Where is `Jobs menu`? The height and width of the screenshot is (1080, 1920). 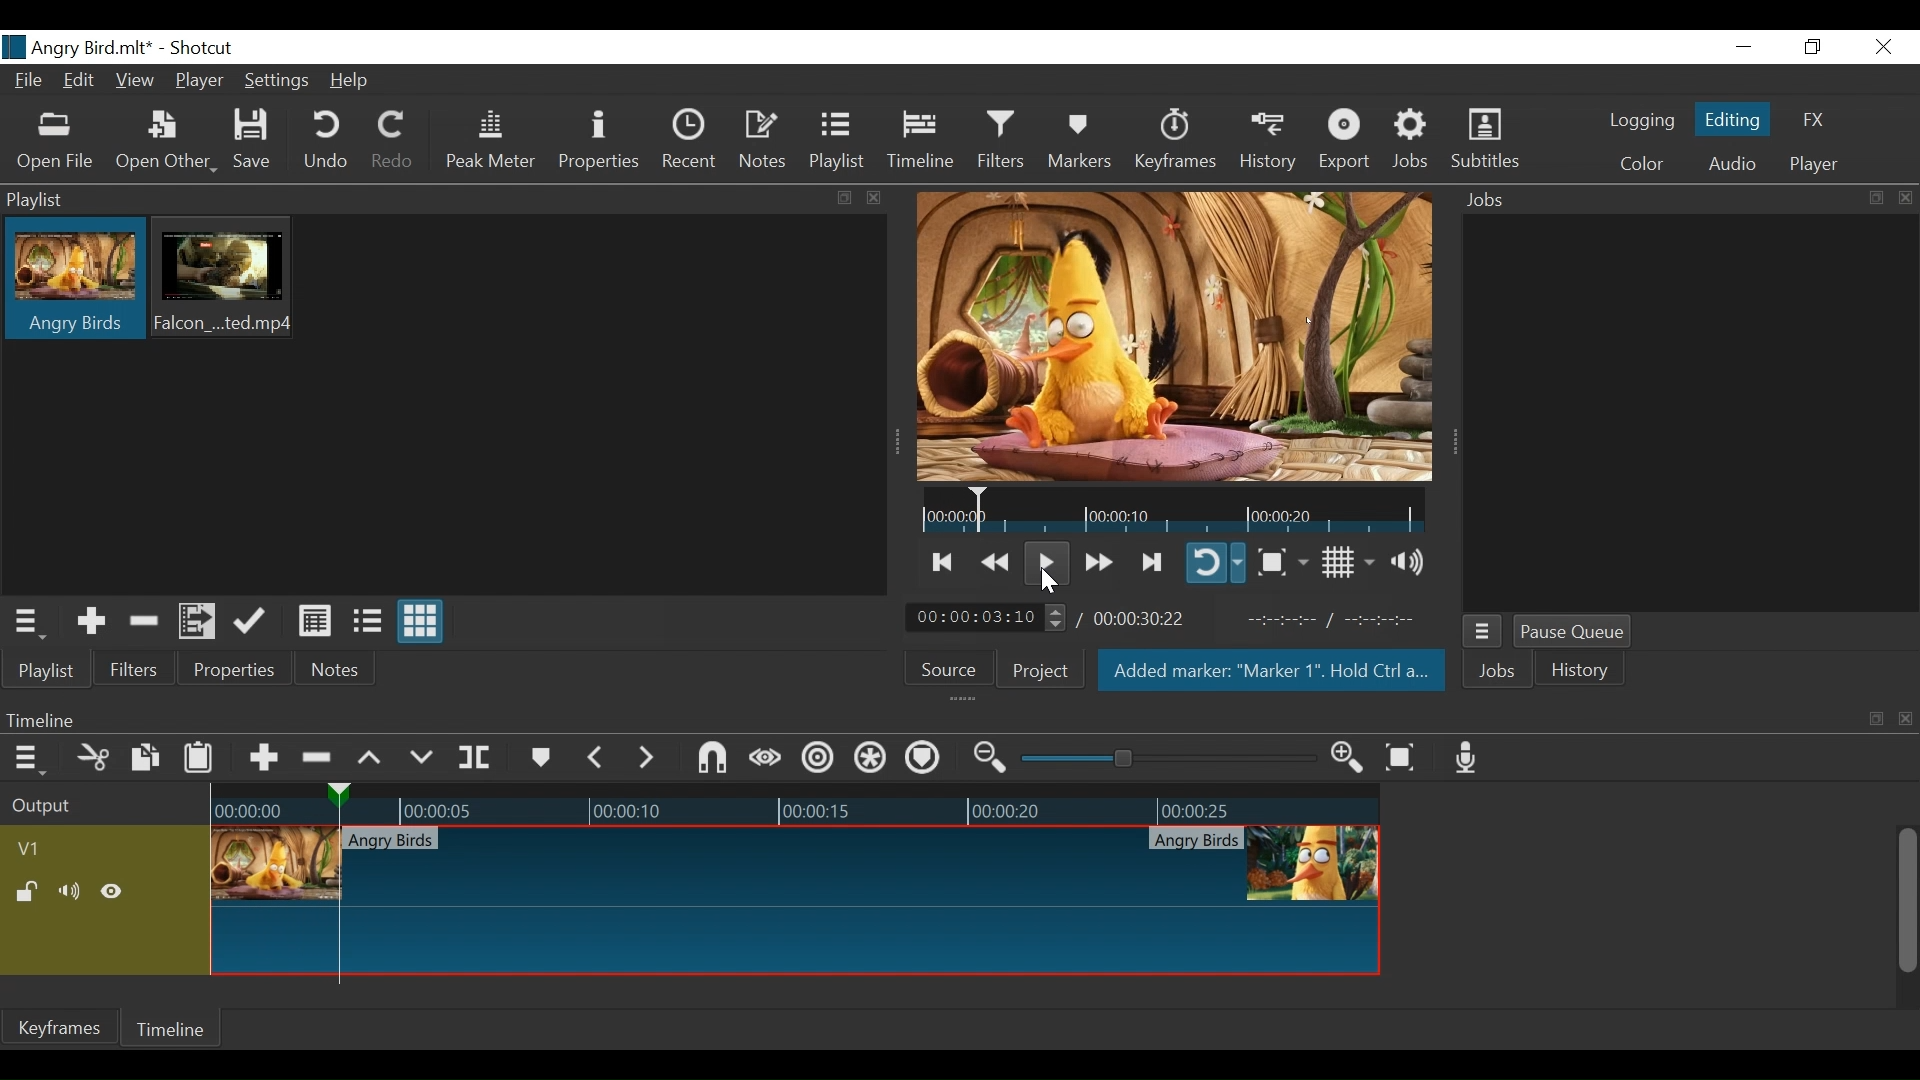
Jobs menu is located at coordinates (1485, 630).